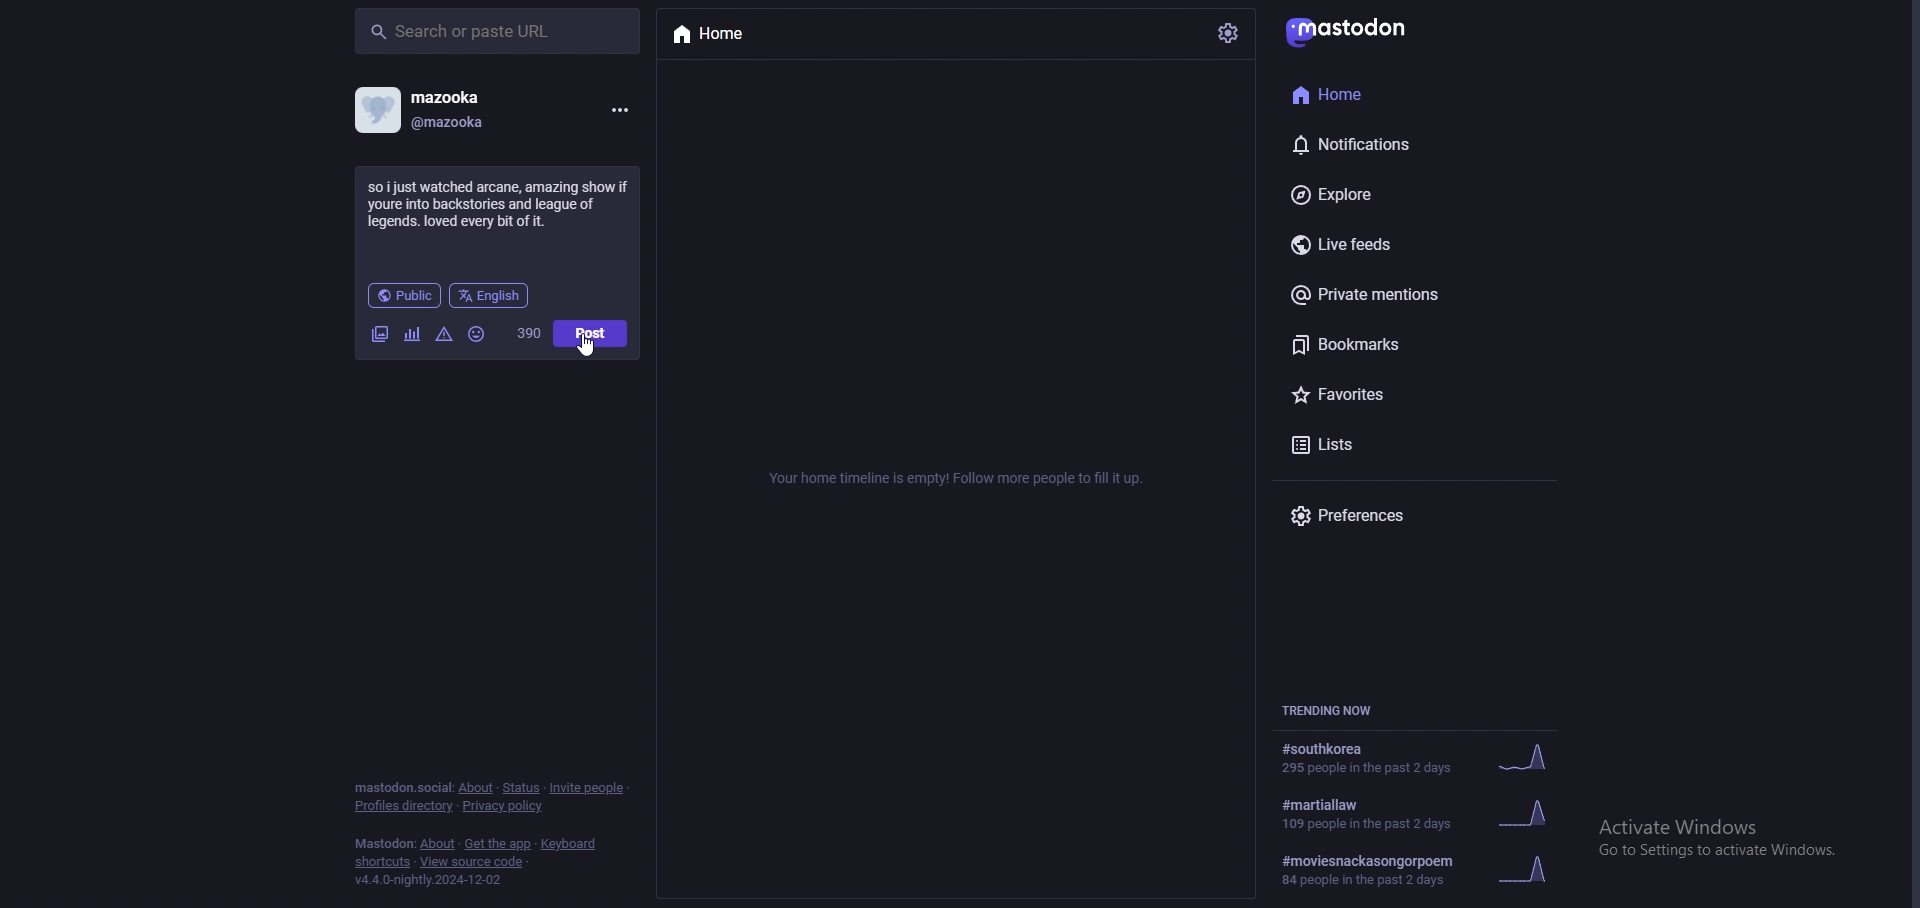 The height and width of the screenshot is (908, 1920). What do you see at coordinates (1382, 145) in the screenshot?
I see `notifications` at bounding box center [1382, 145].